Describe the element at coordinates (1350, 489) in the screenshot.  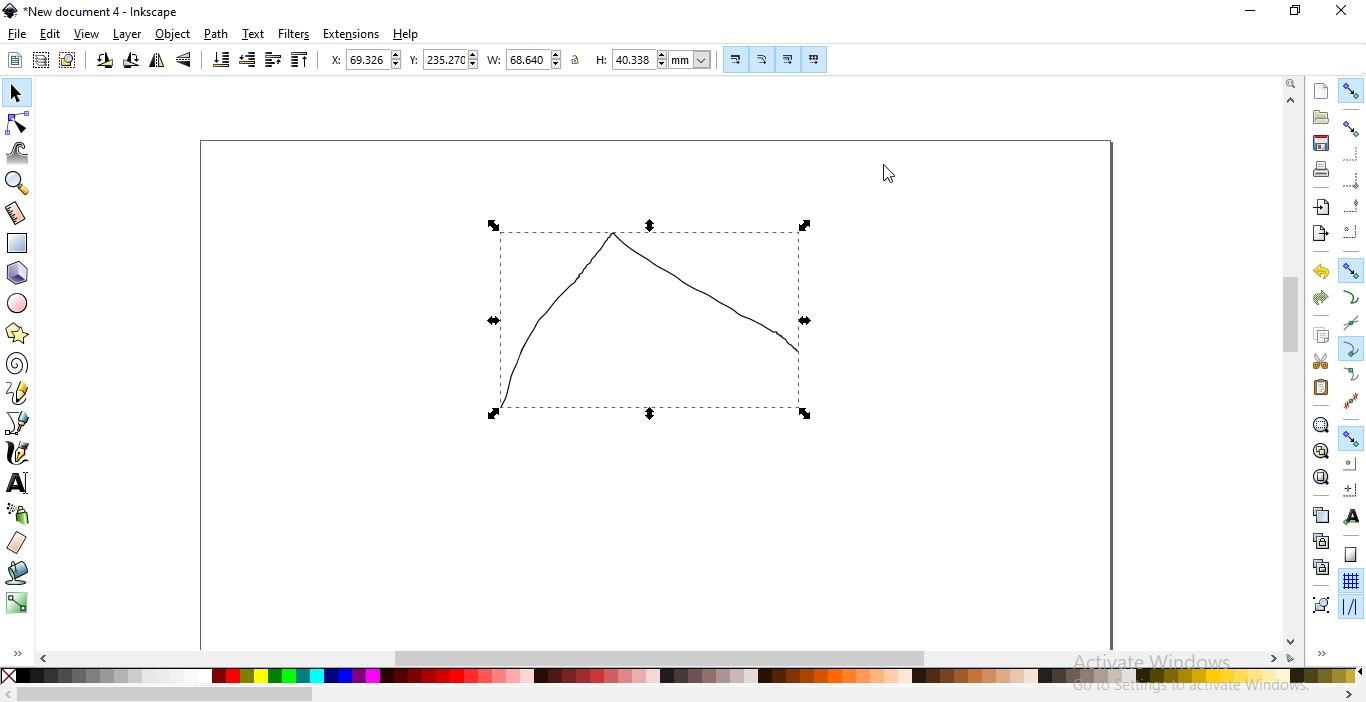
I see `snap an item's rotation center` at that location.